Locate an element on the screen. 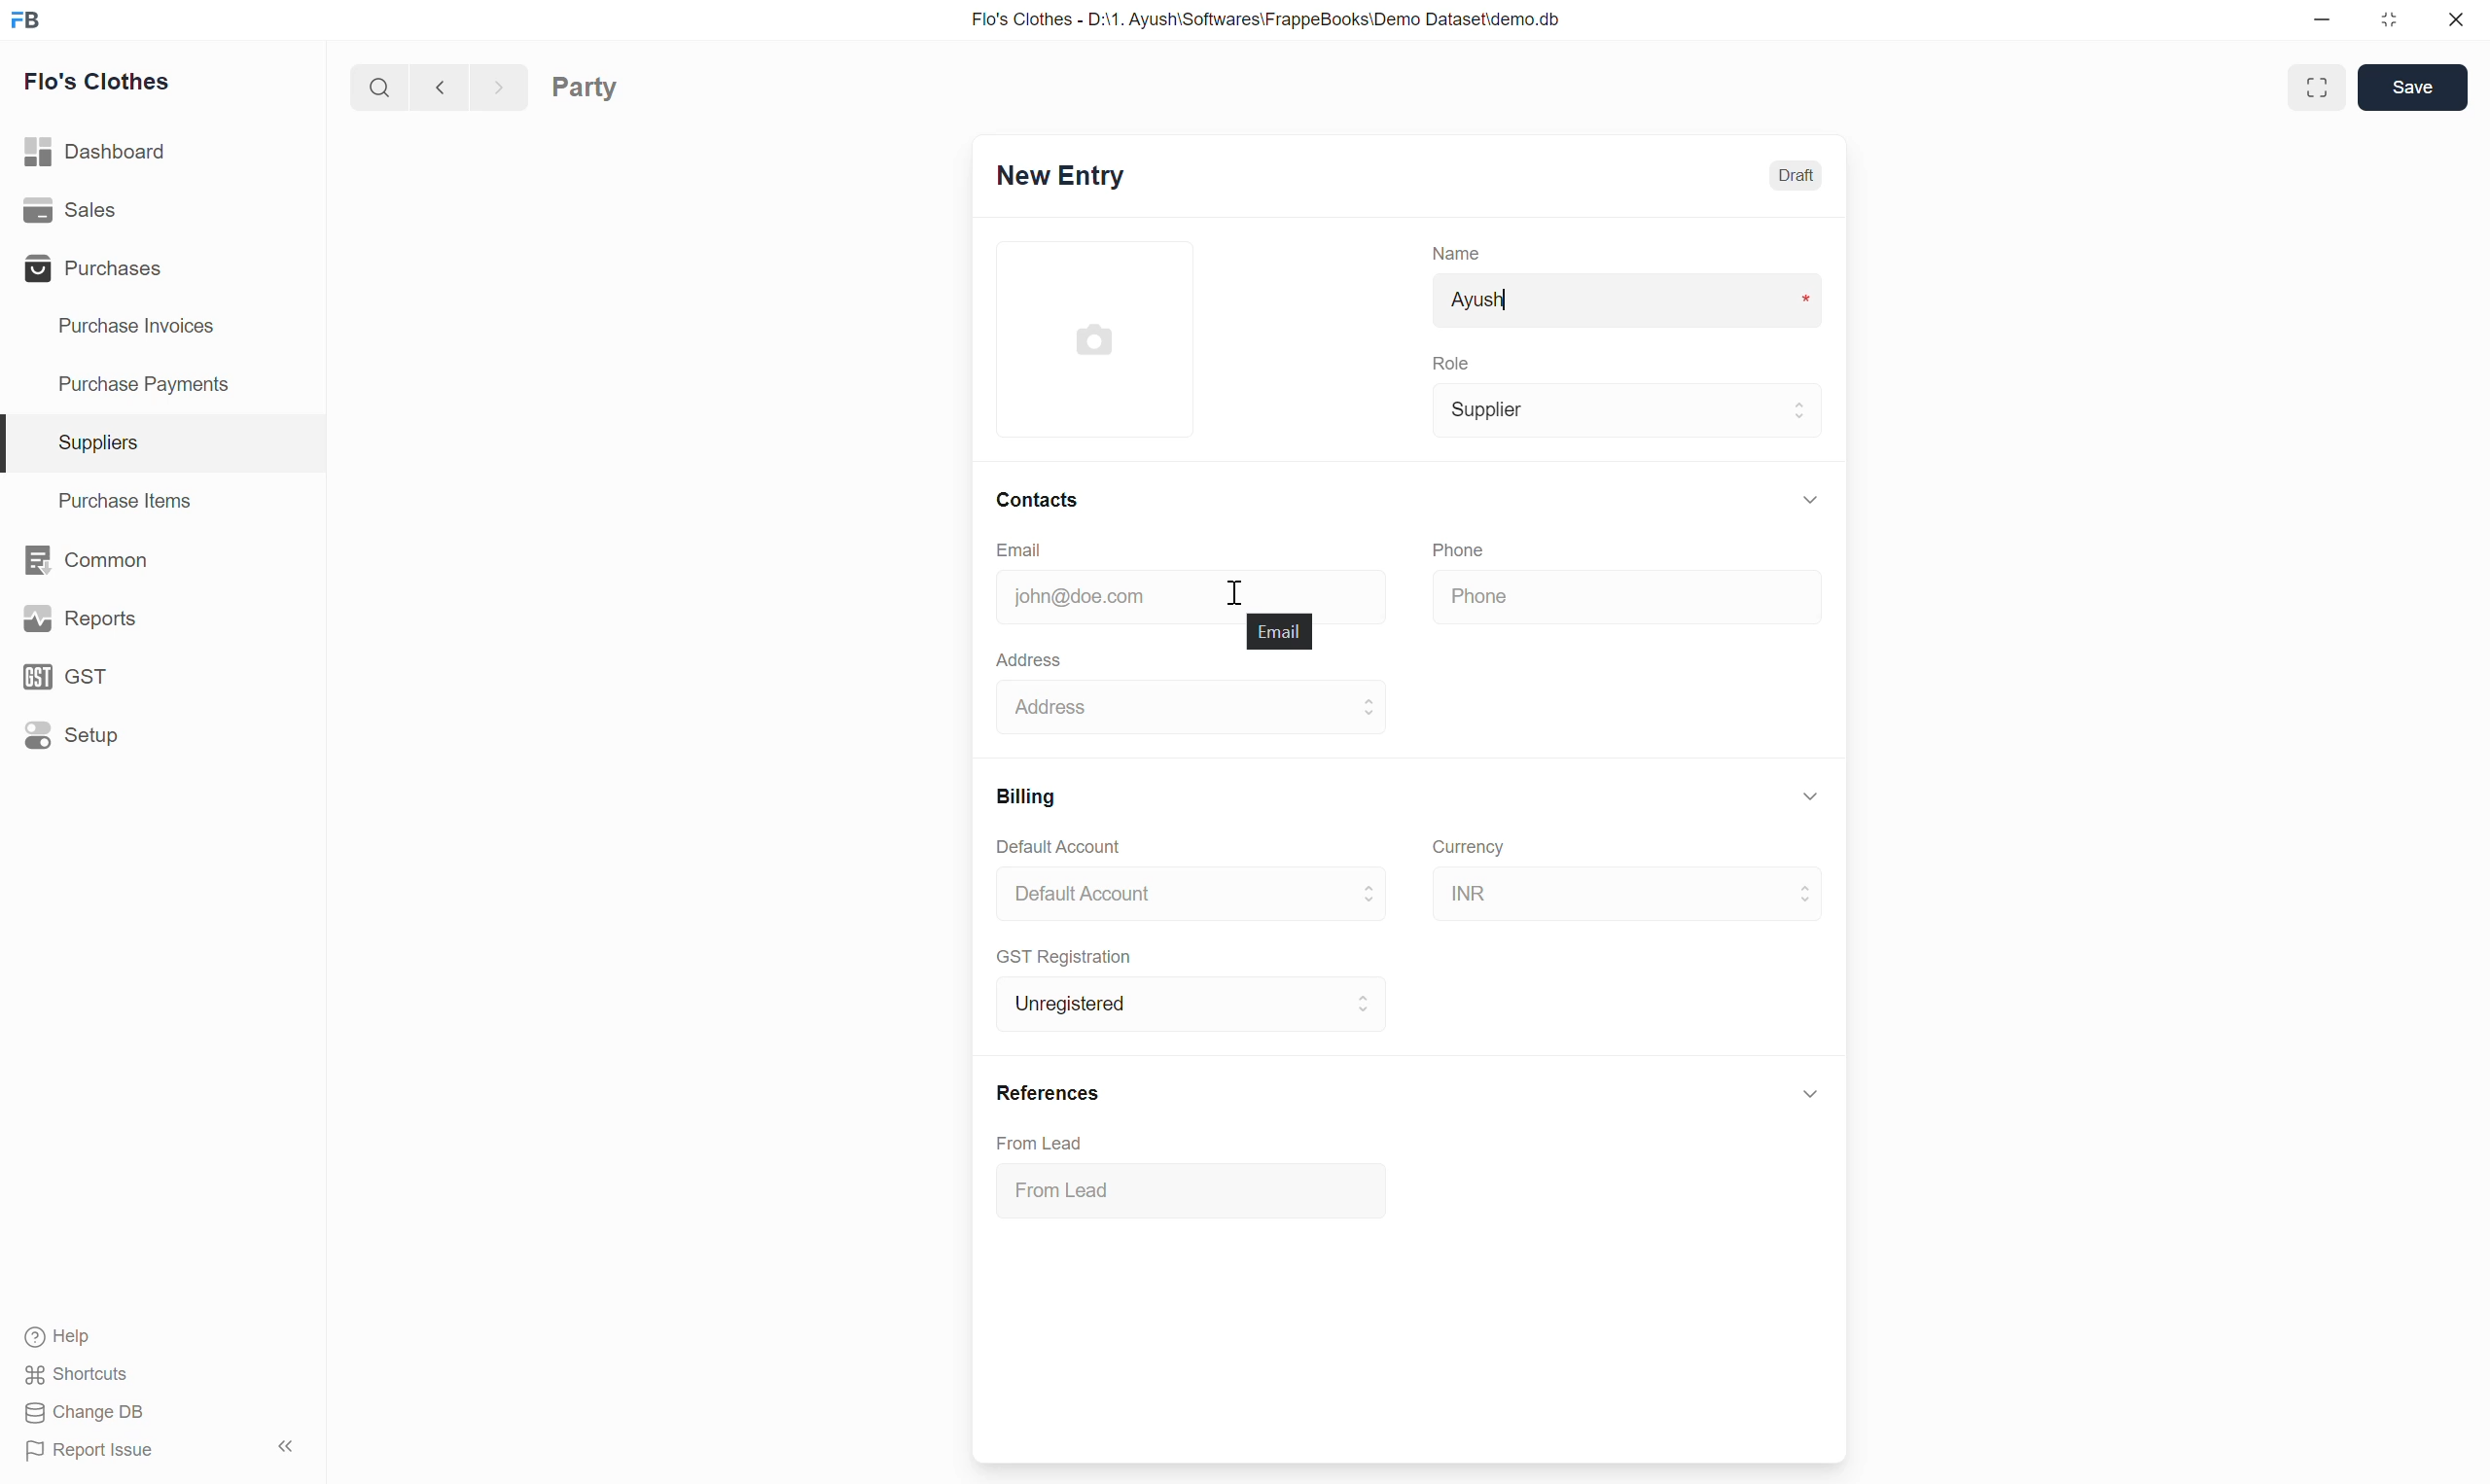  Collapse is located at coordinates (1810, 500).